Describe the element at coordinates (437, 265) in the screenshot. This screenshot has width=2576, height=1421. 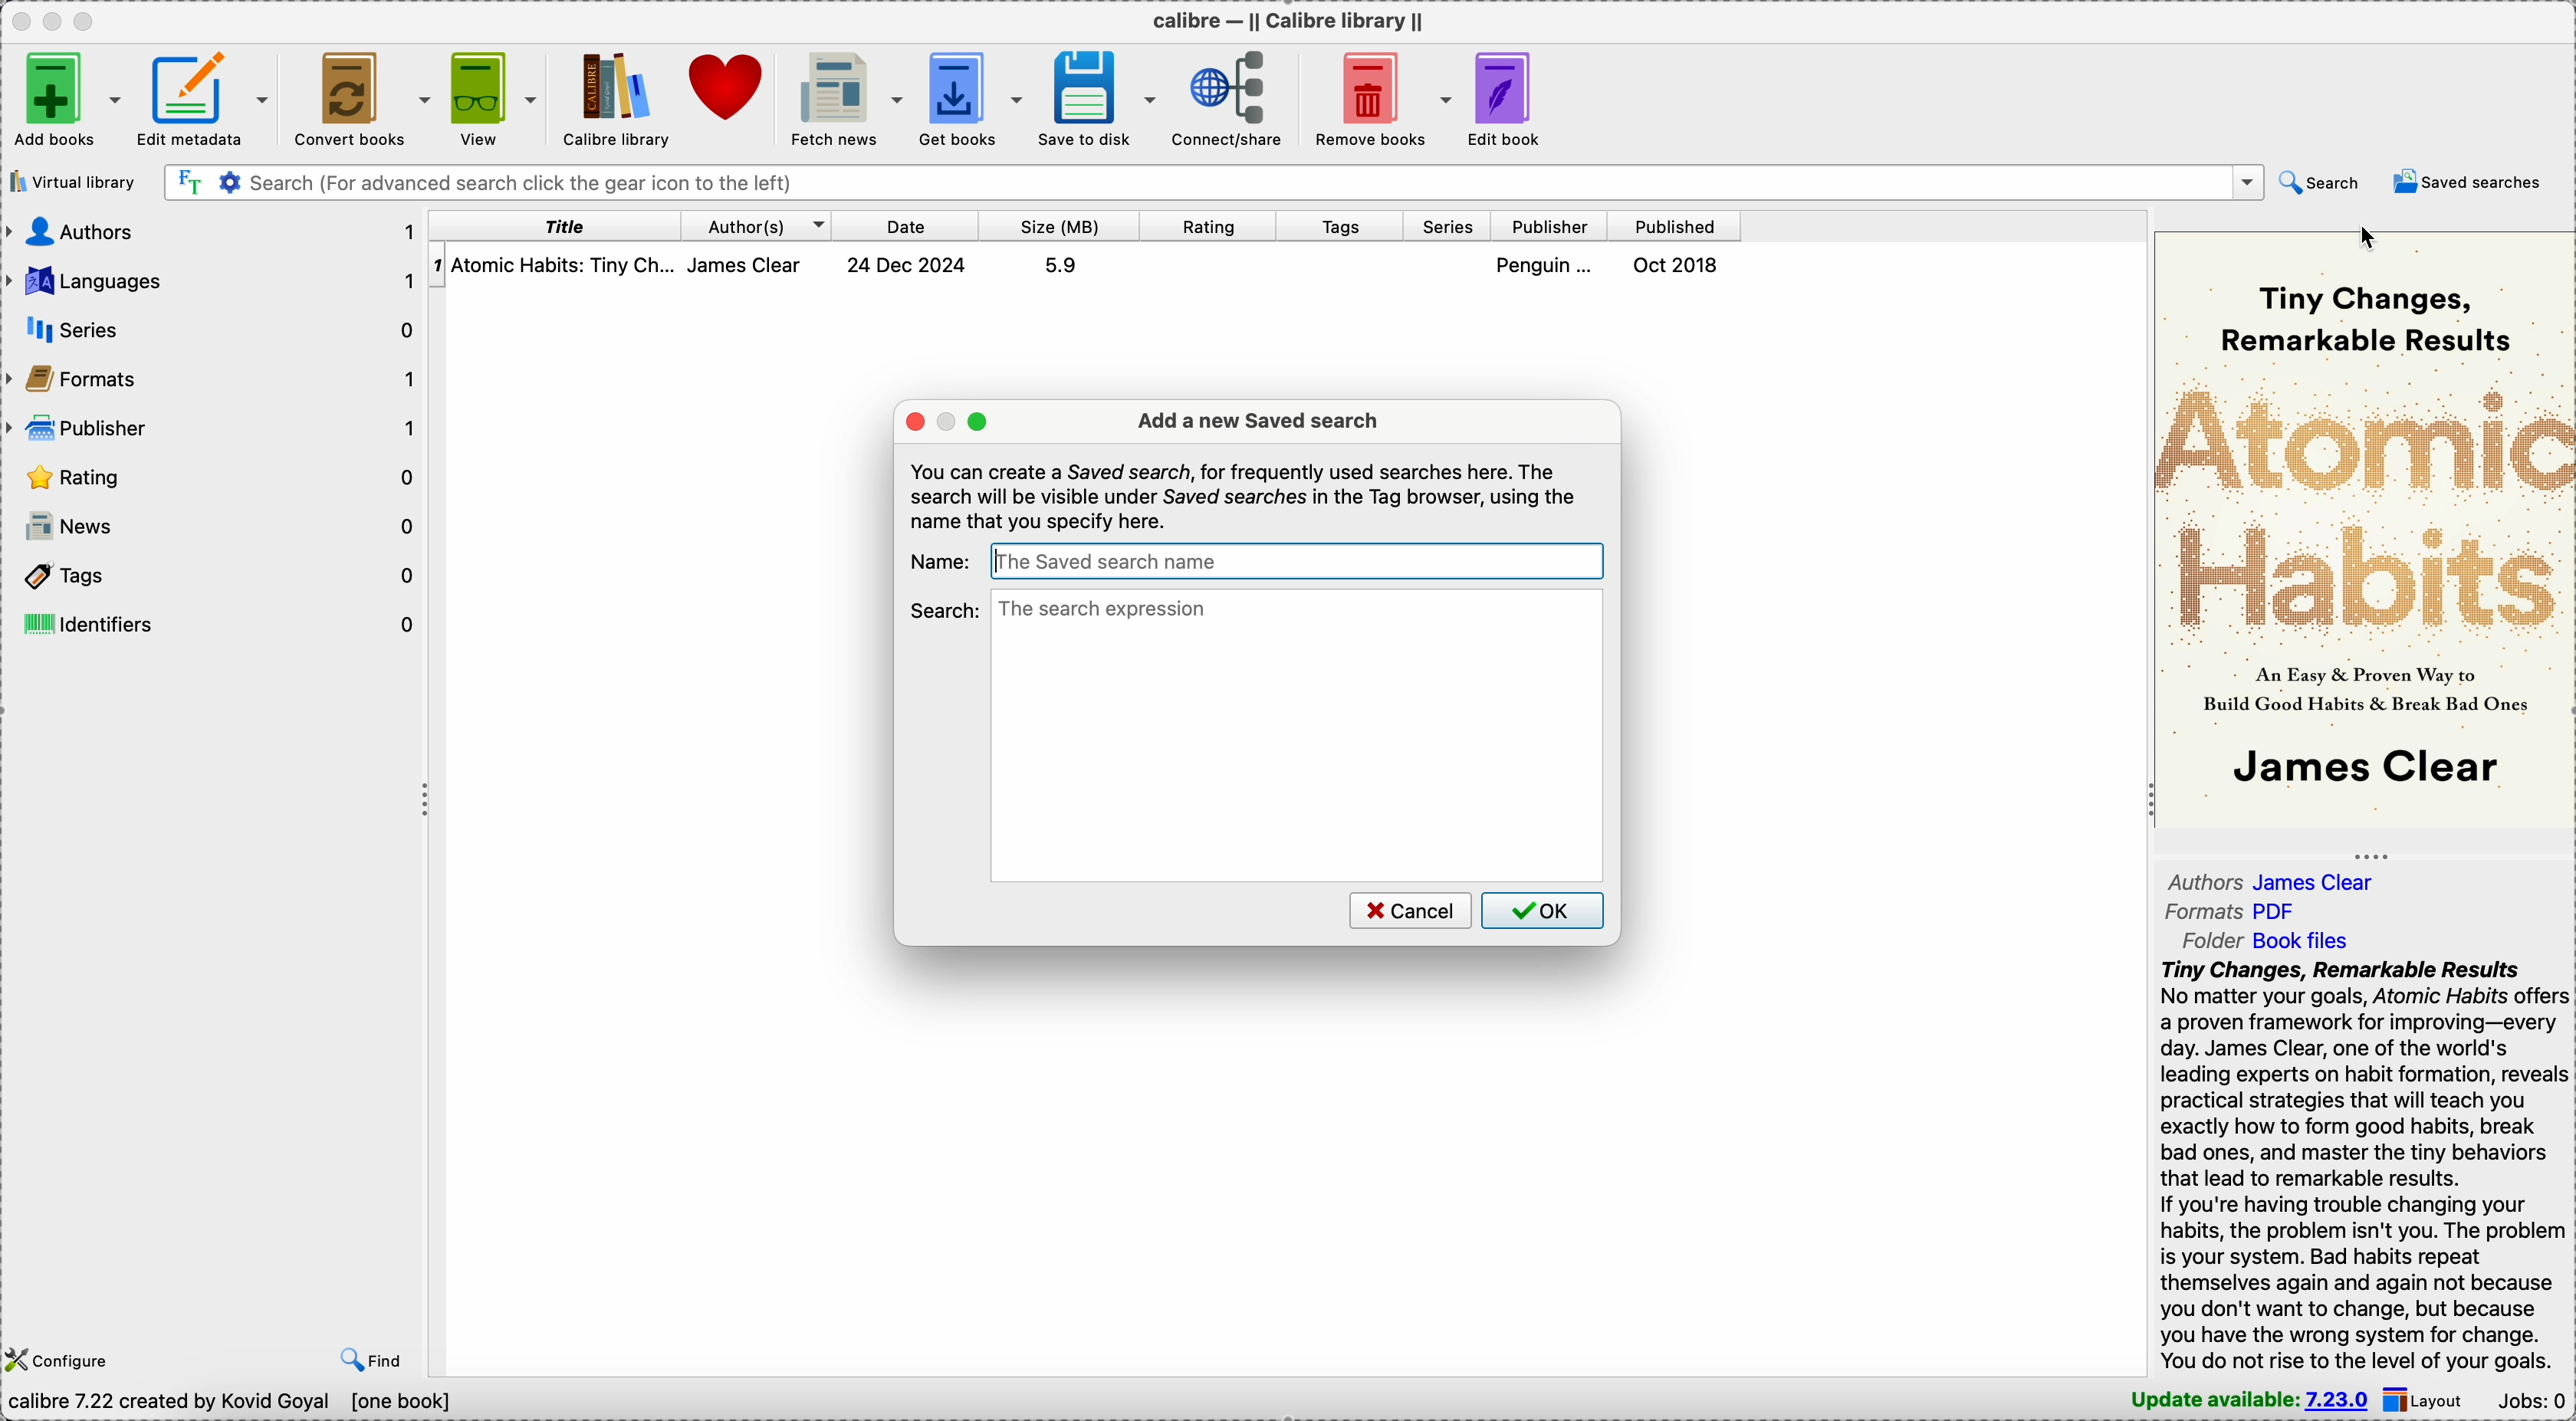
I see `1 - index number` at that location.